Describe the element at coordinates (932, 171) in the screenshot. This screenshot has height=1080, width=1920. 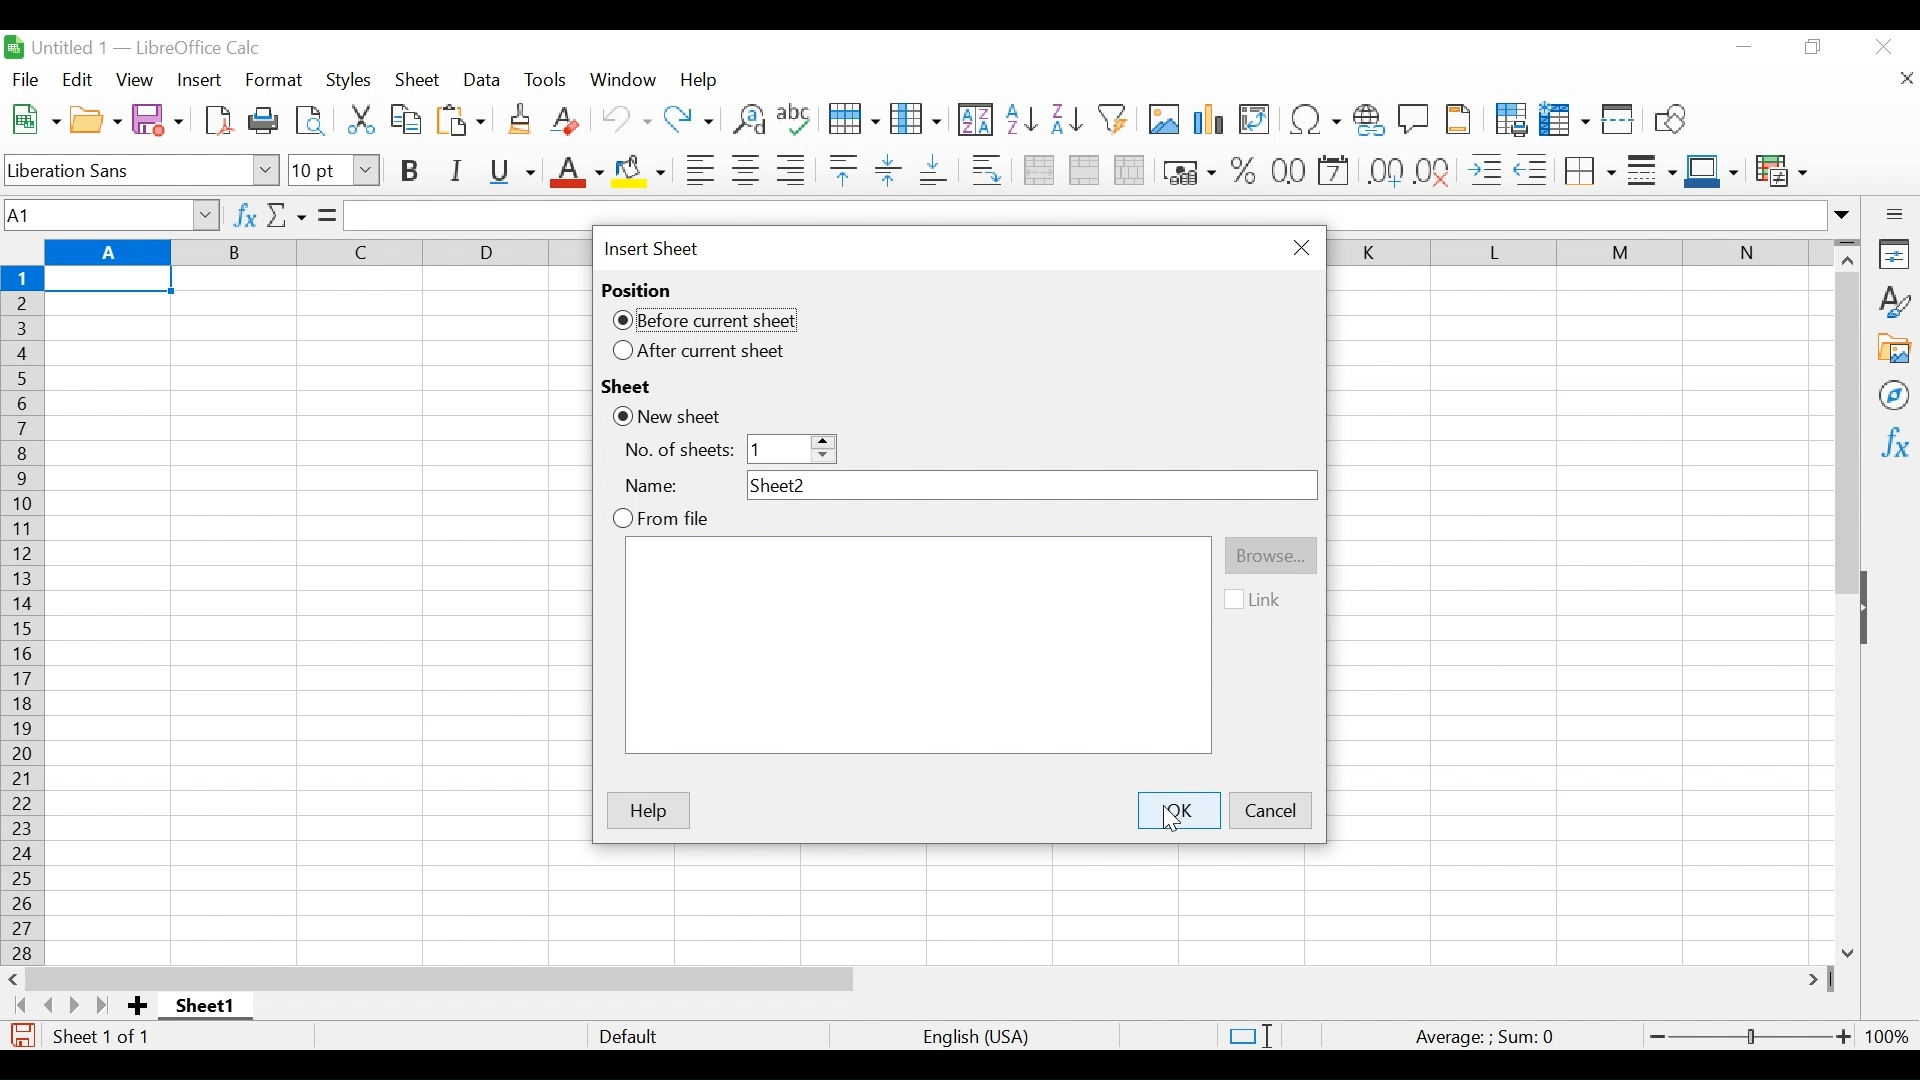
I see `Align Bottom` at that location.